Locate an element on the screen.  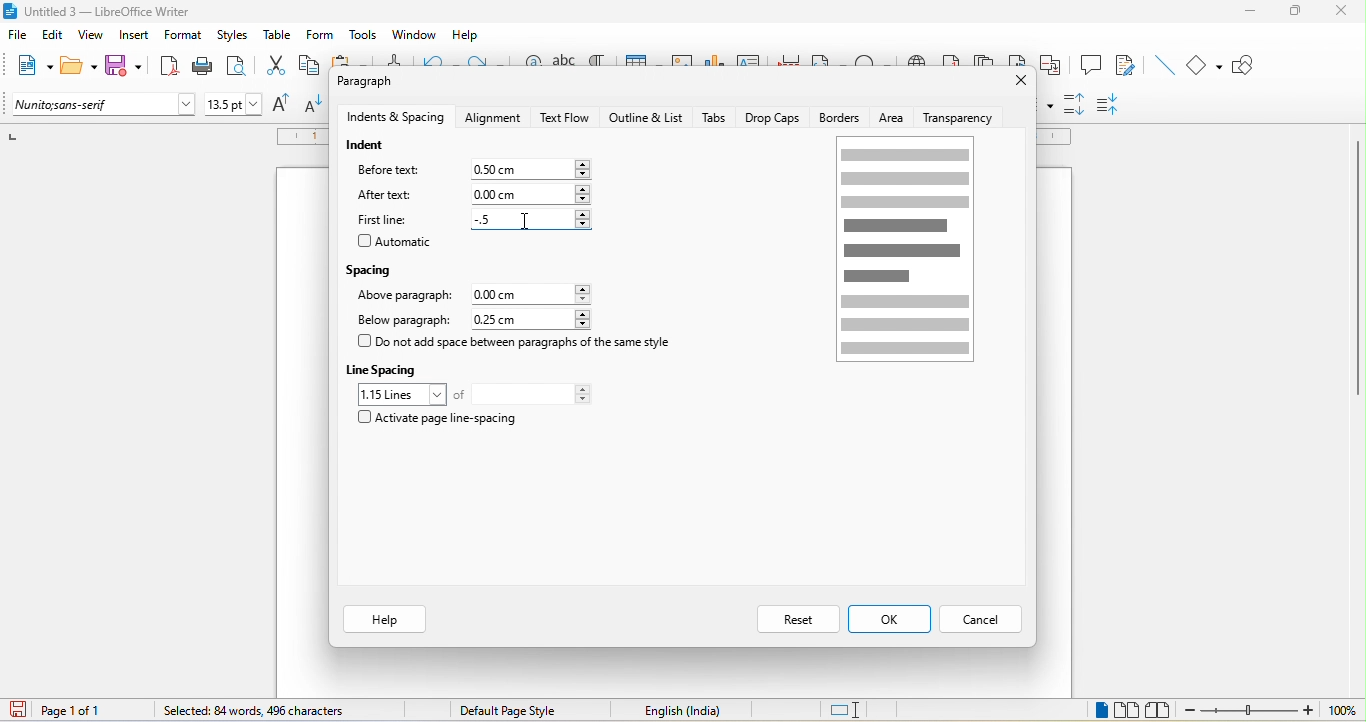
text language is located at coordinates (710, 710).